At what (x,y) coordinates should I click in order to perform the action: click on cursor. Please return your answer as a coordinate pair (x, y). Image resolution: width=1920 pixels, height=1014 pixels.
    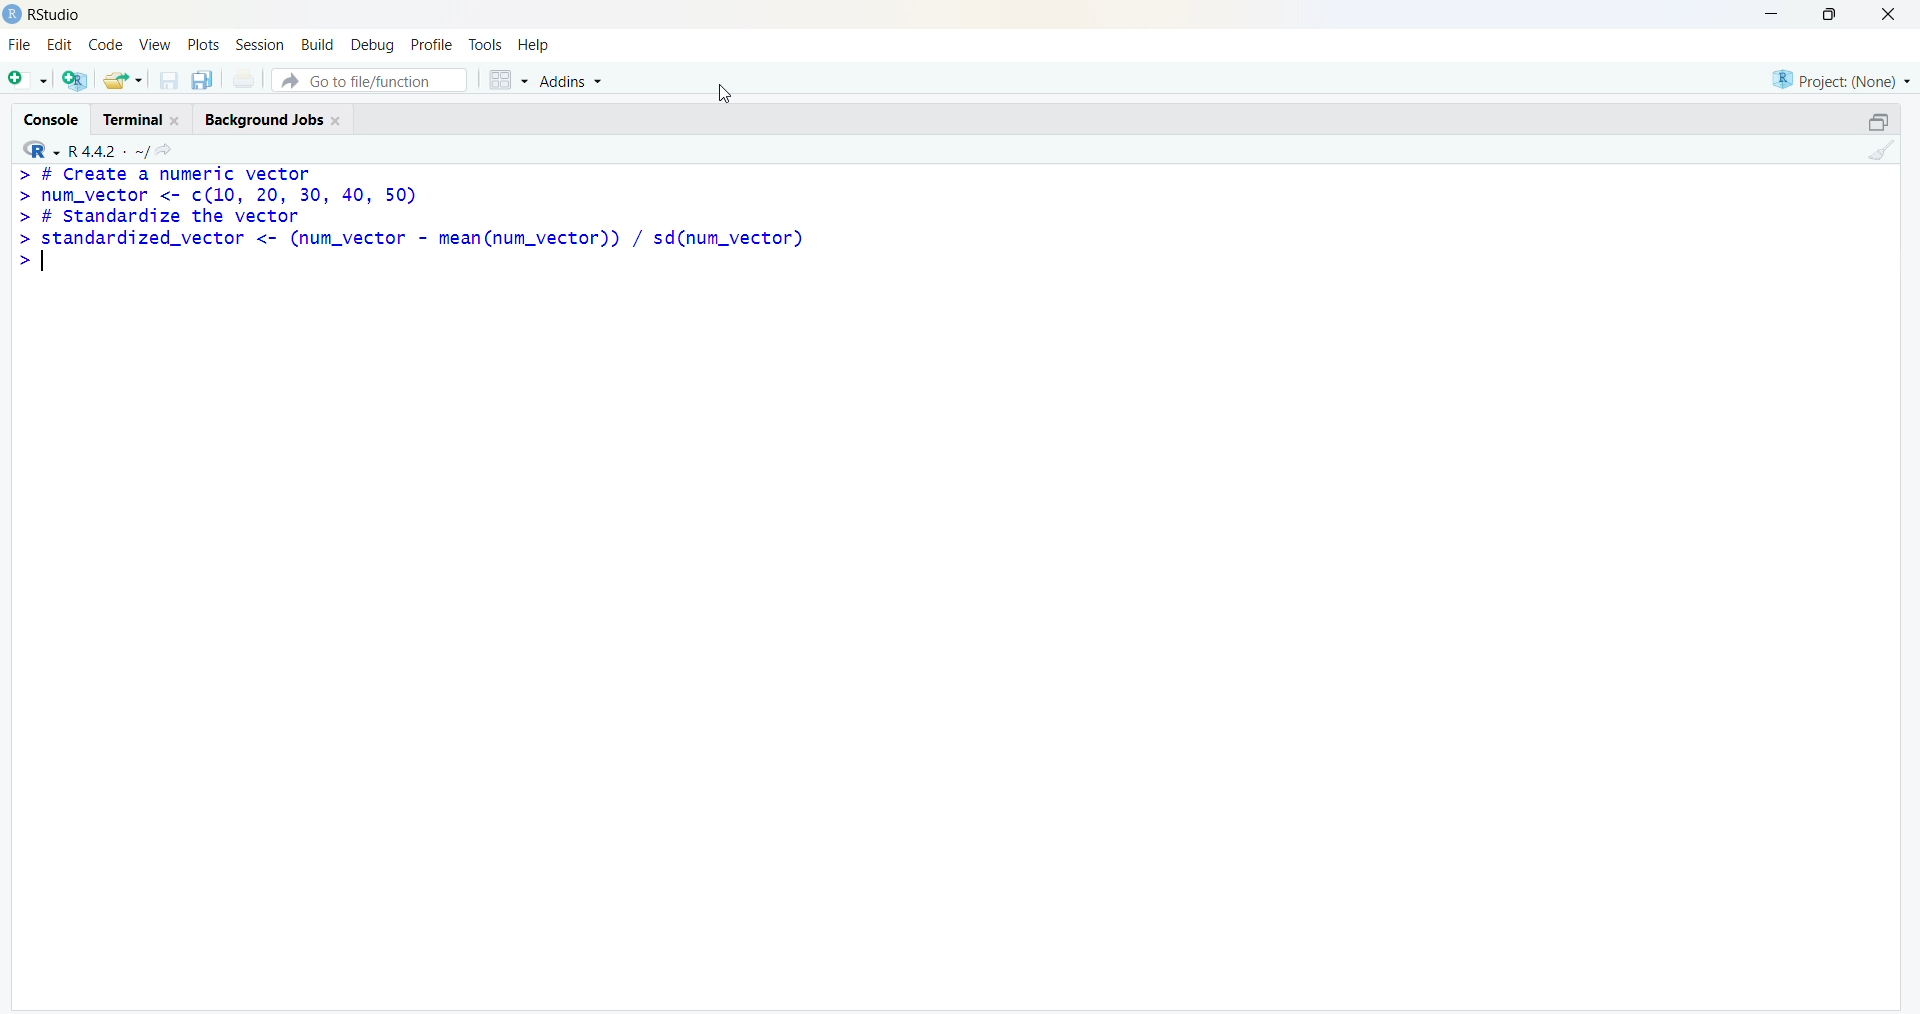
    Looking at the image, I should click on (725, 93).